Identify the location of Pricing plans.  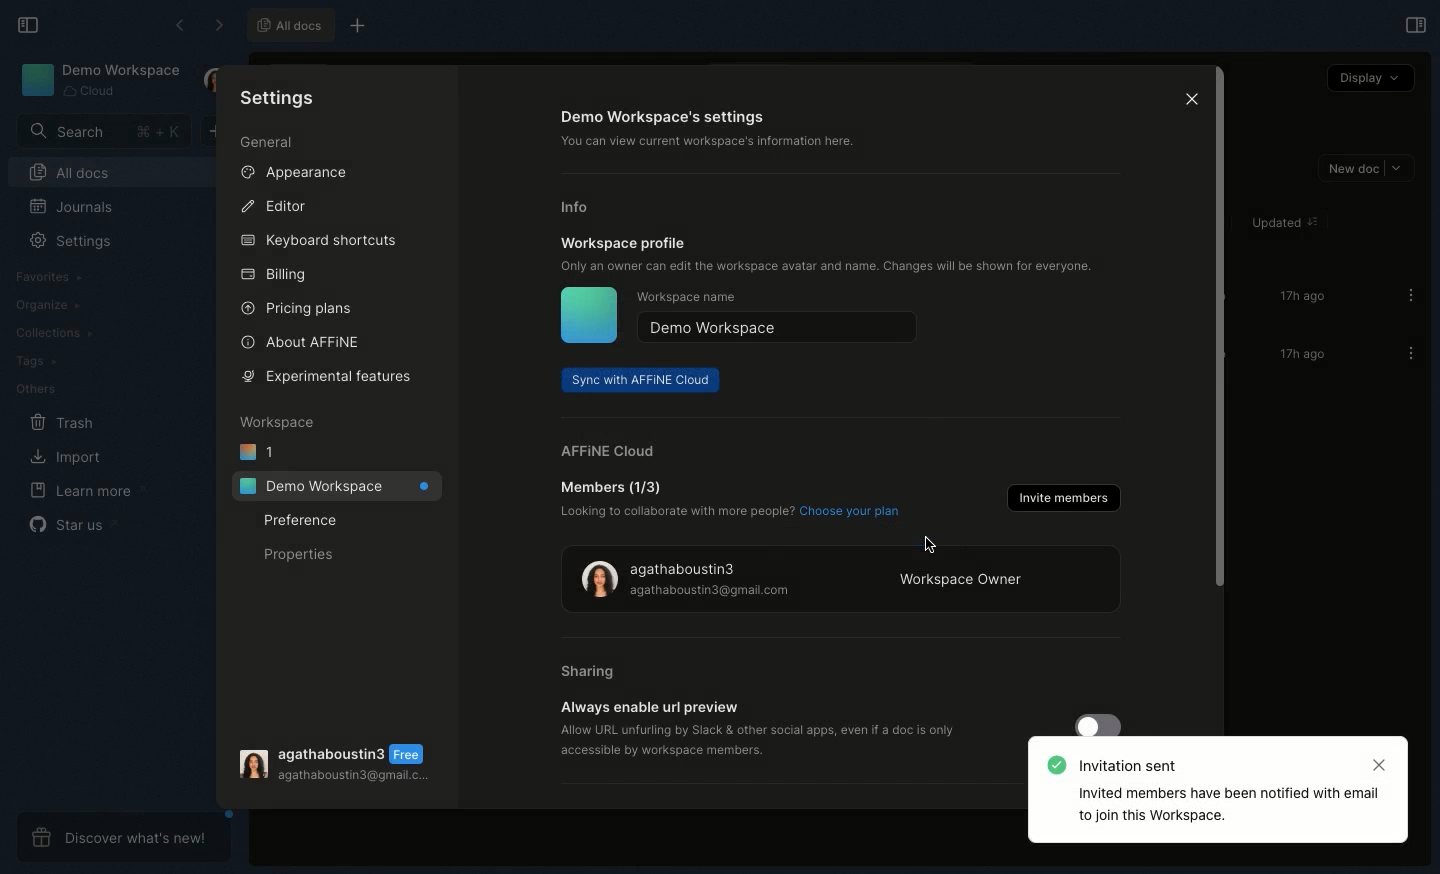
(297, 308).